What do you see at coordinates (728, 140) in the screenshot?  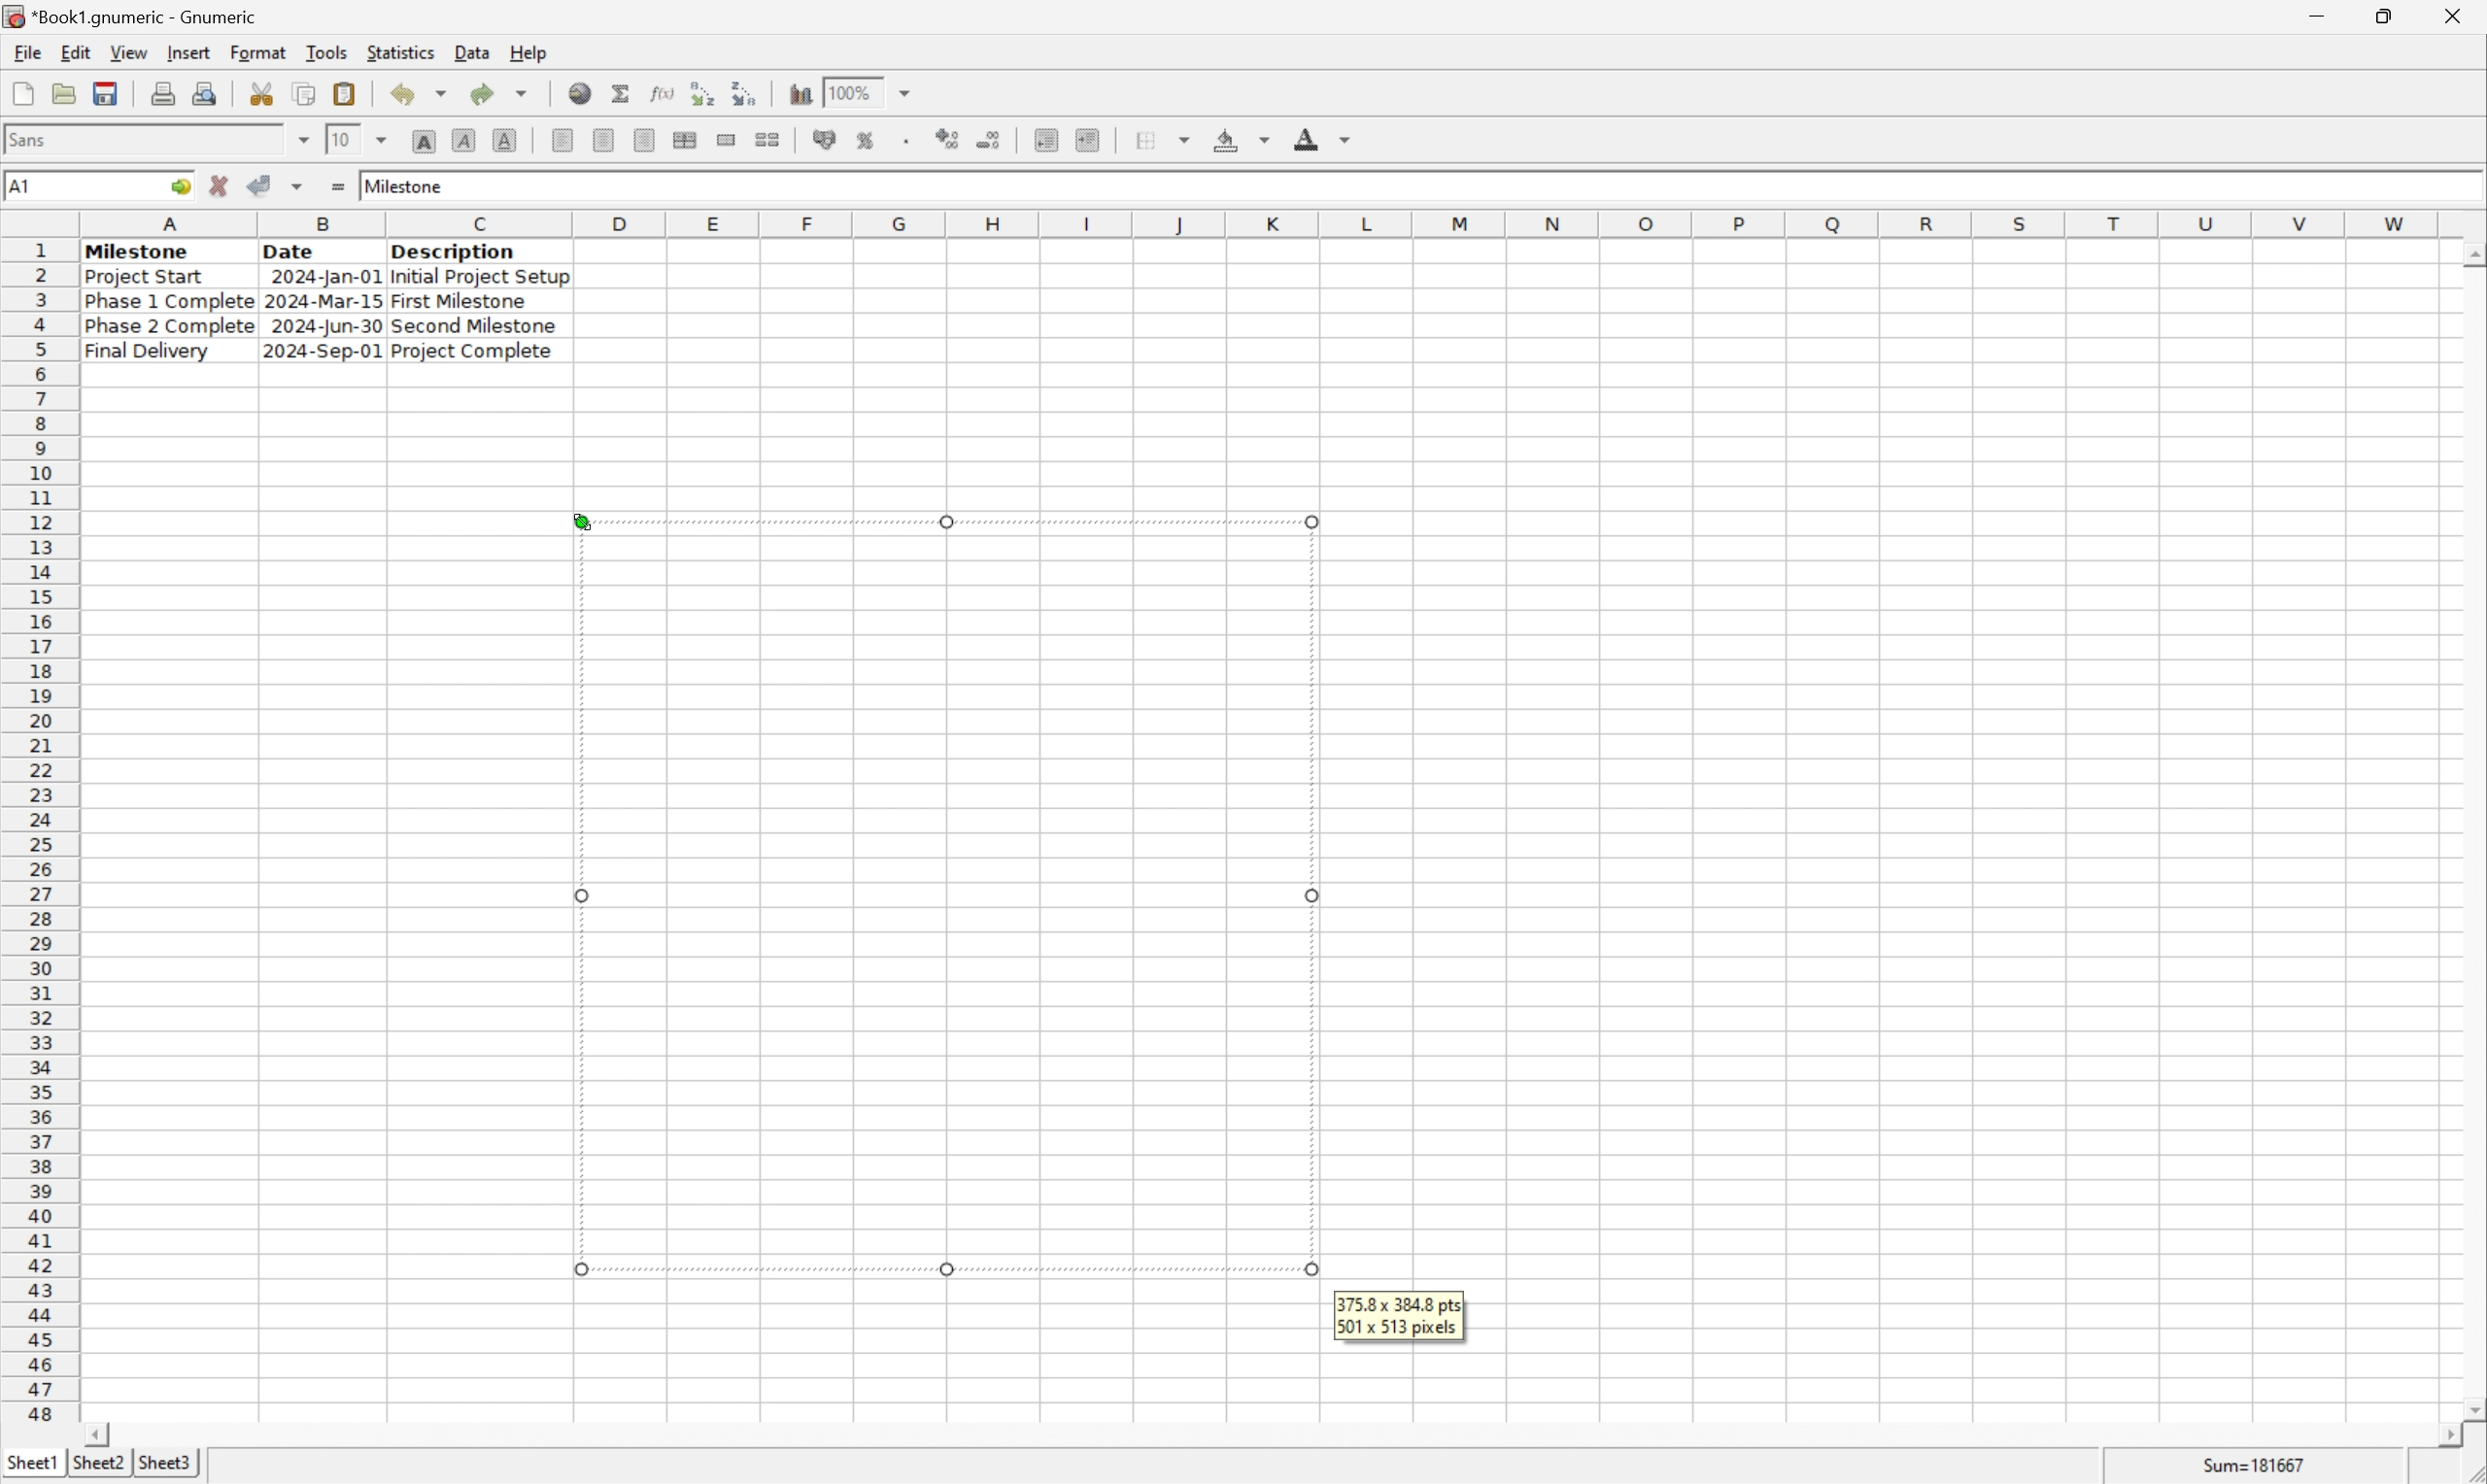 I see `merge a range of cells` at bounding box center [728, 140].